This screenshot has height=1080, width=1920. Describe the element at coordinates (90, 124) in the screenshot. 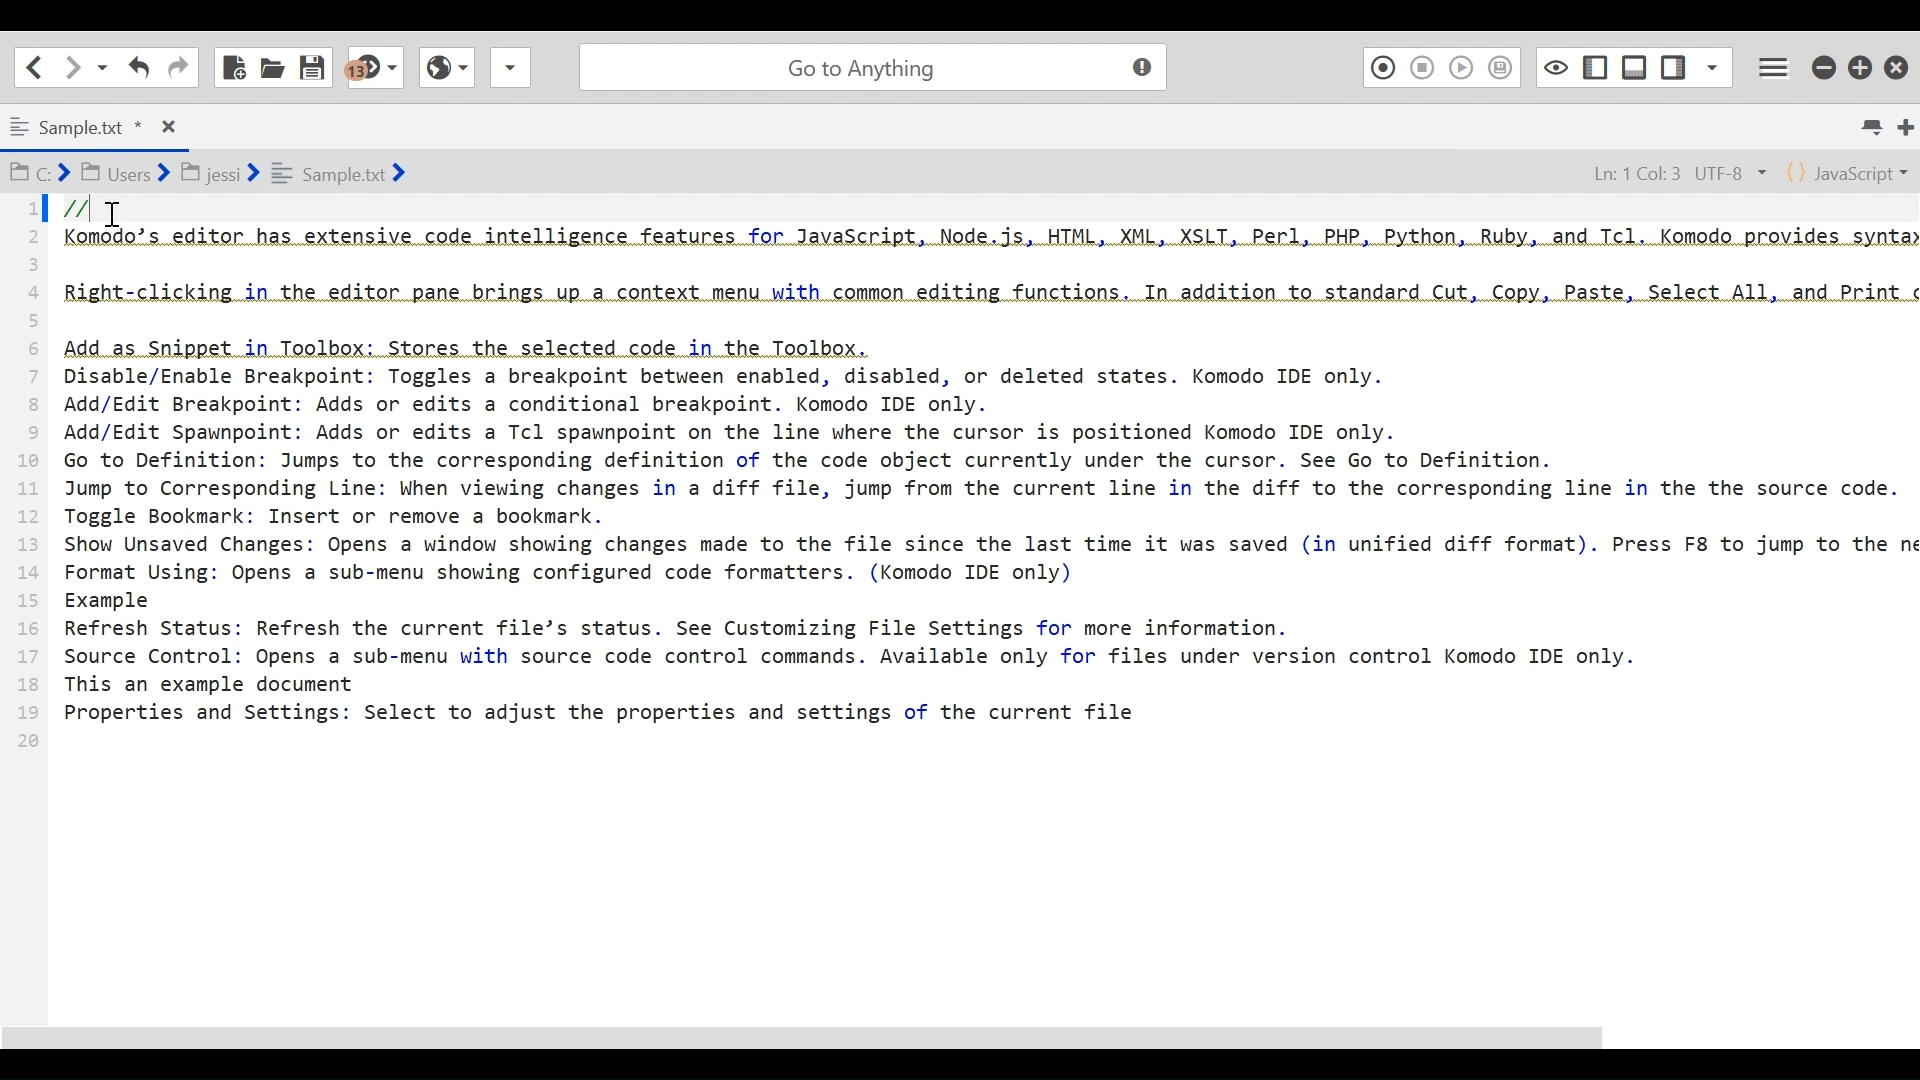

I see `Current Tab` at that location.